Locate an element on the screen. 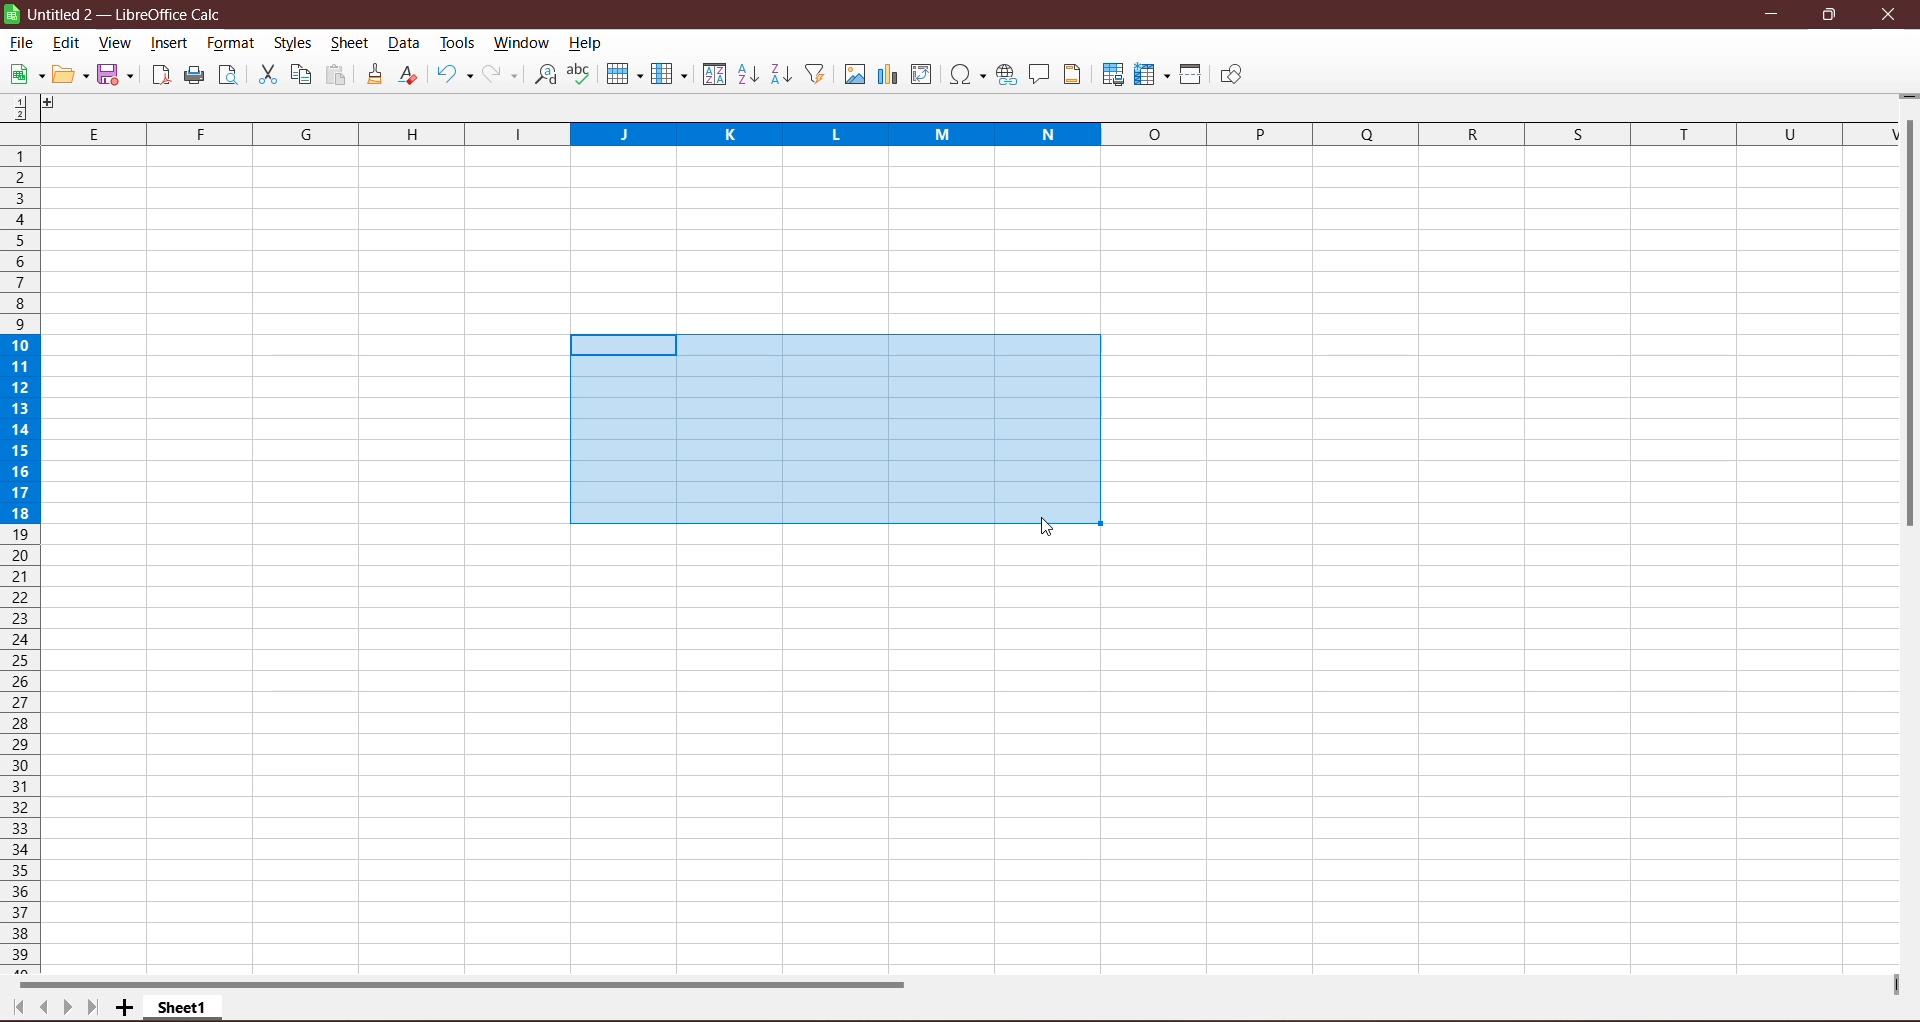 Image resolution: width=1920 pixels, height=1022 pixels.  is located at coordinates (57, 105).